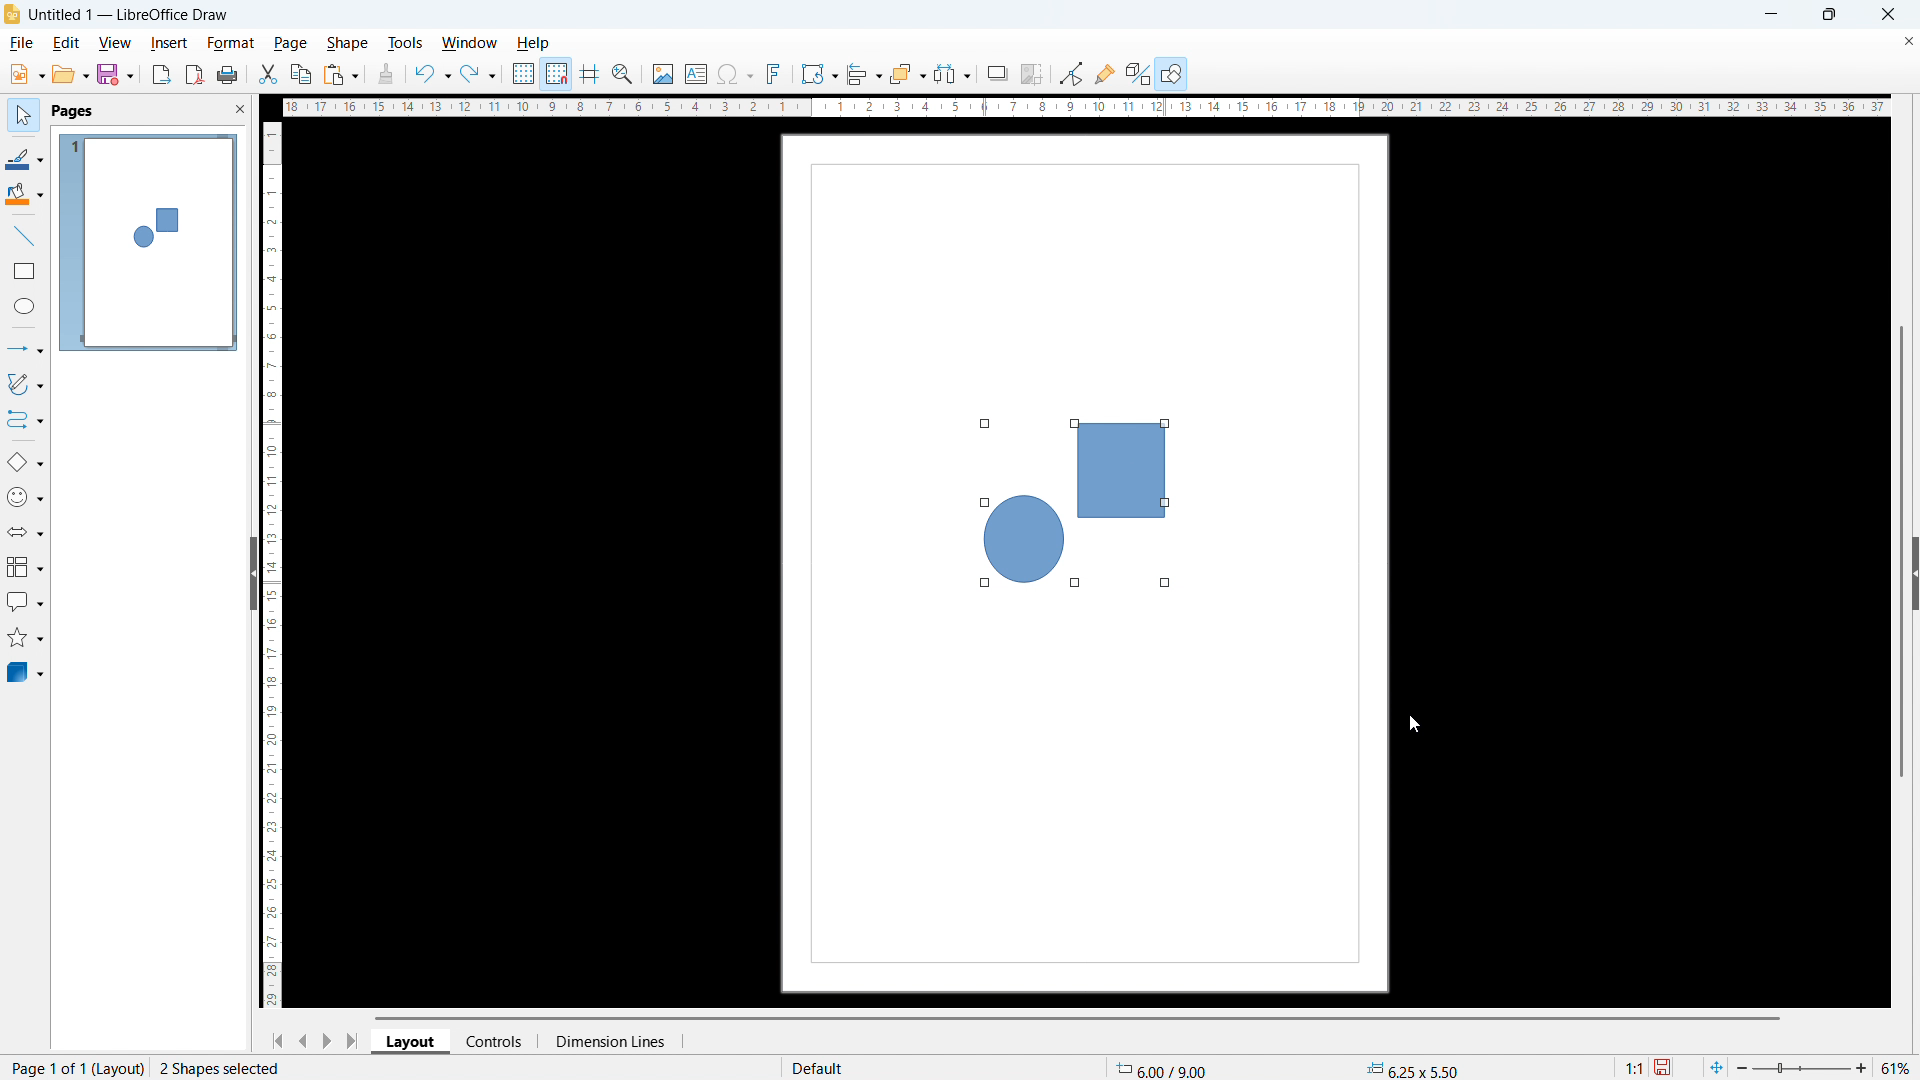 The width and height of the screenshot is (1920, 1080). I want to click on export as pdf, so click(195, 75).